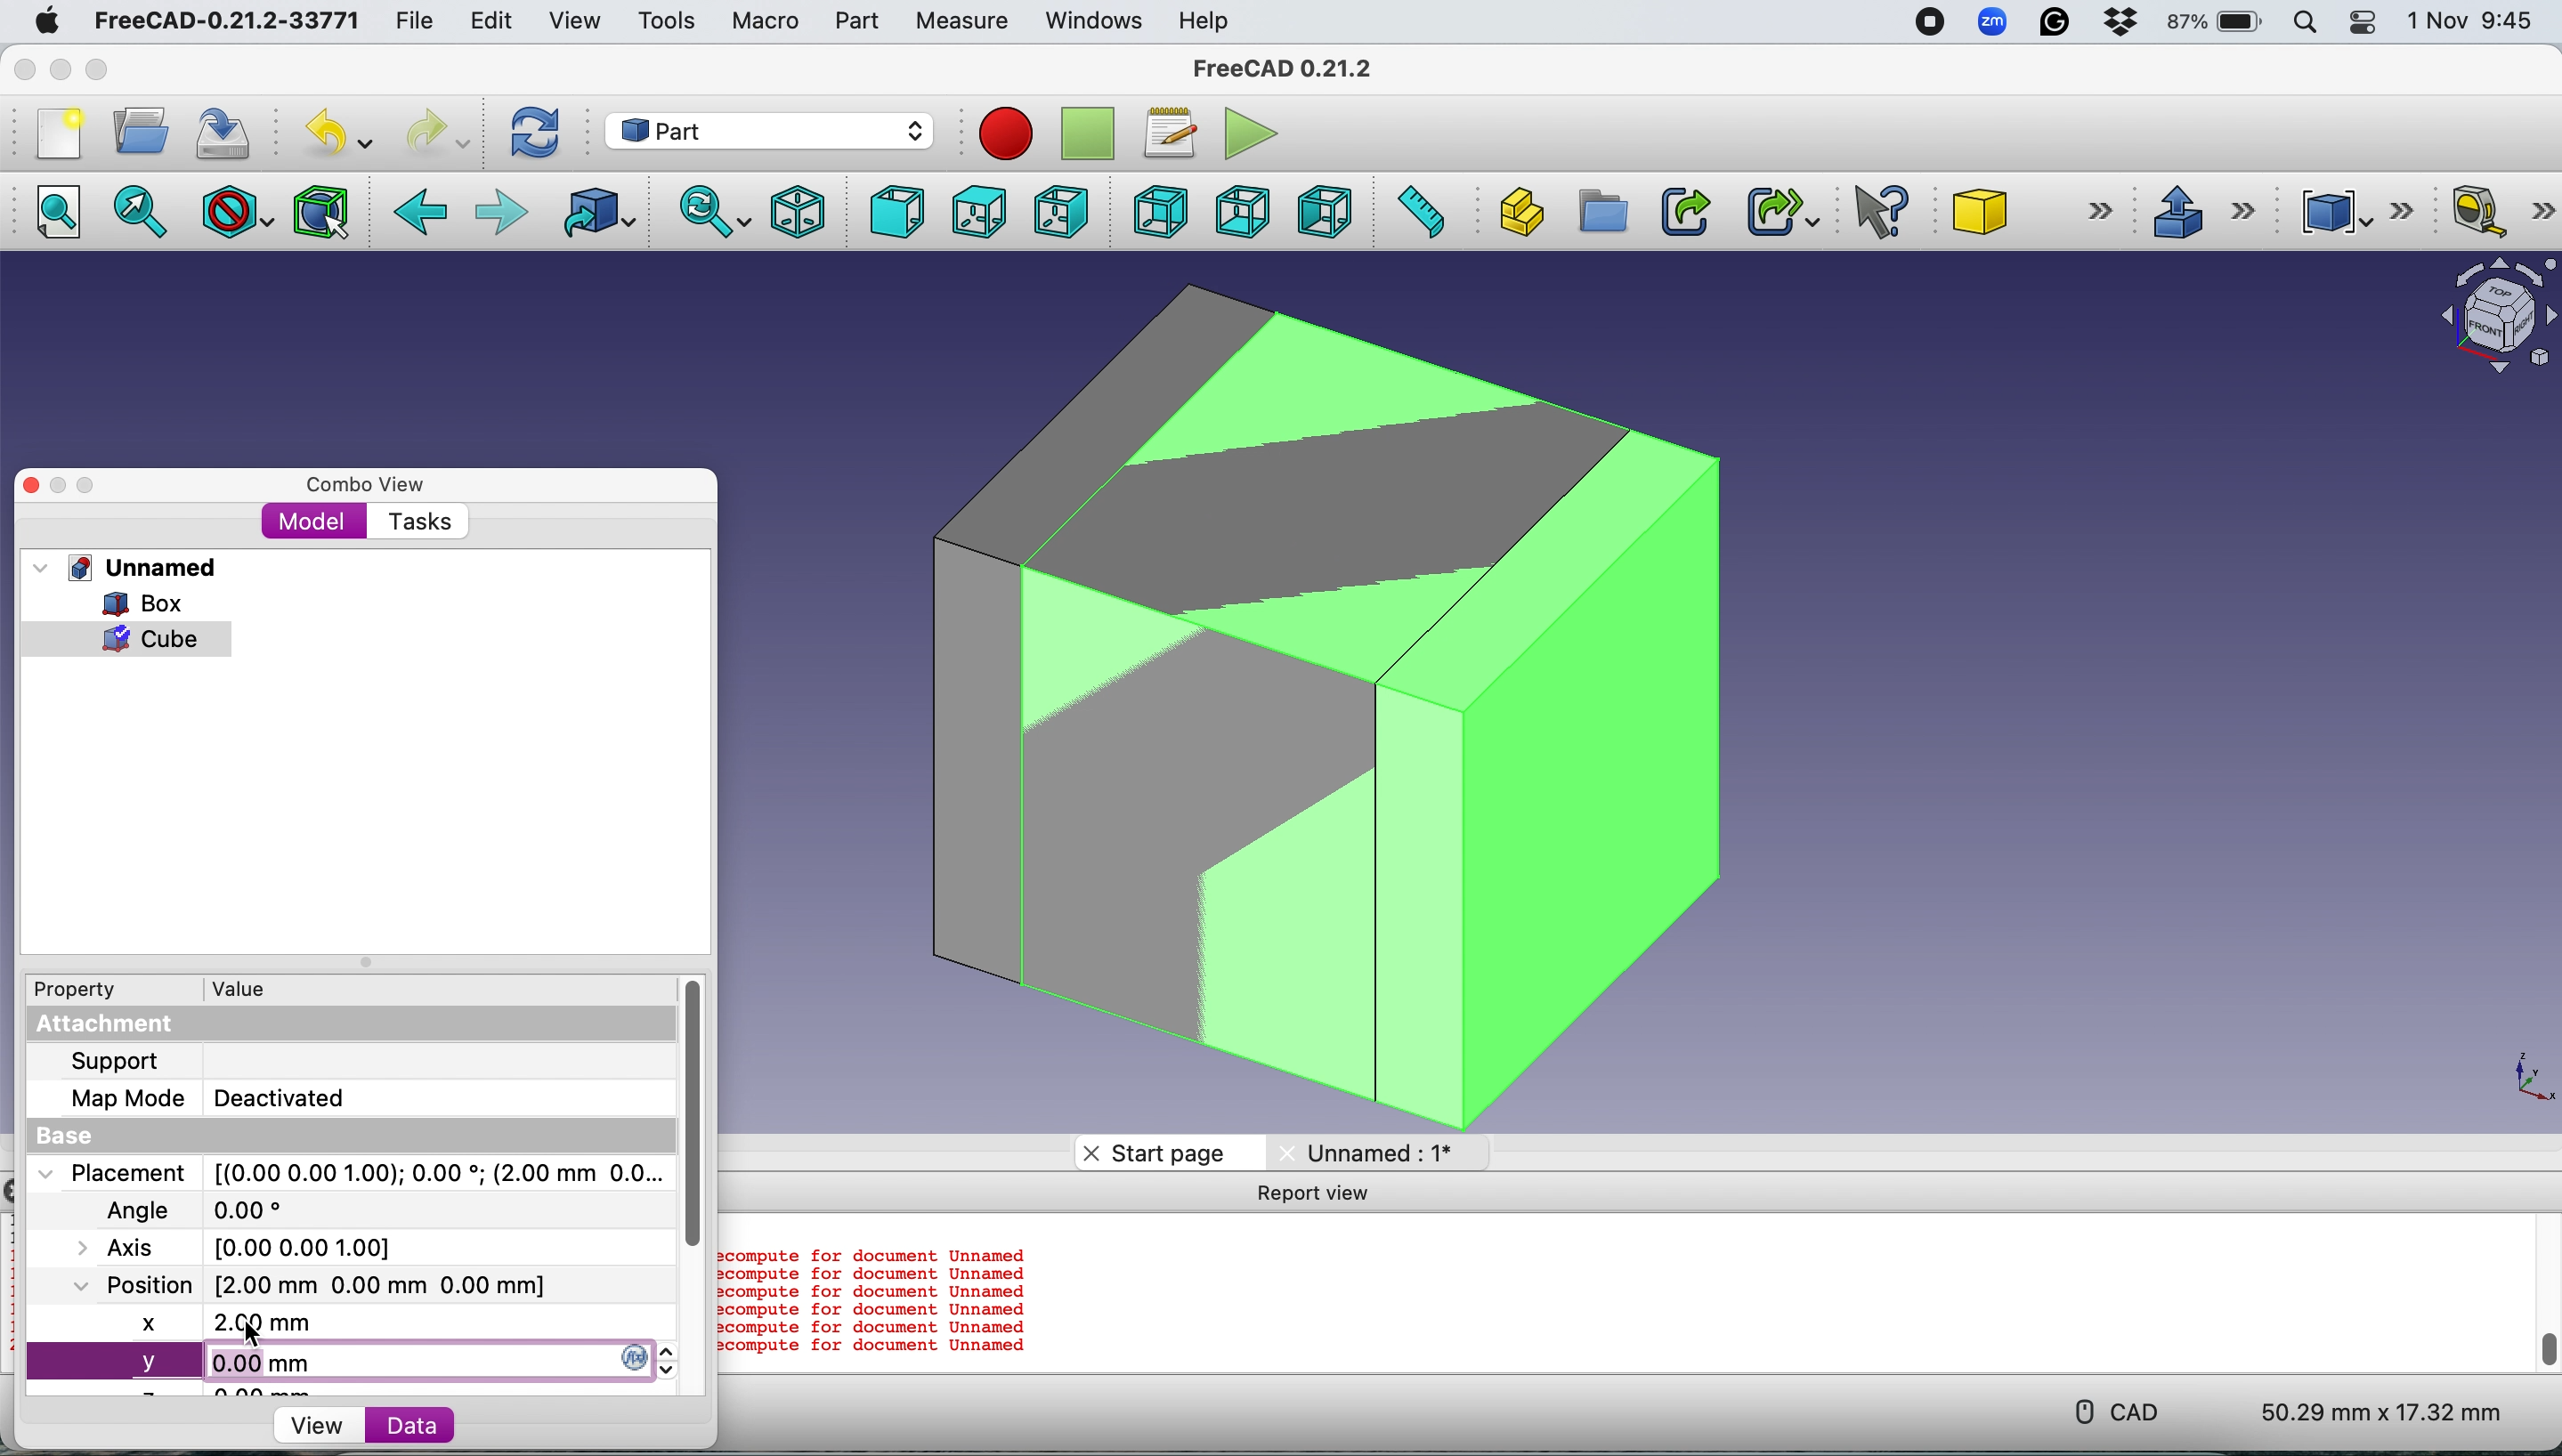  I want to click on Combo view, so click(367, 485).